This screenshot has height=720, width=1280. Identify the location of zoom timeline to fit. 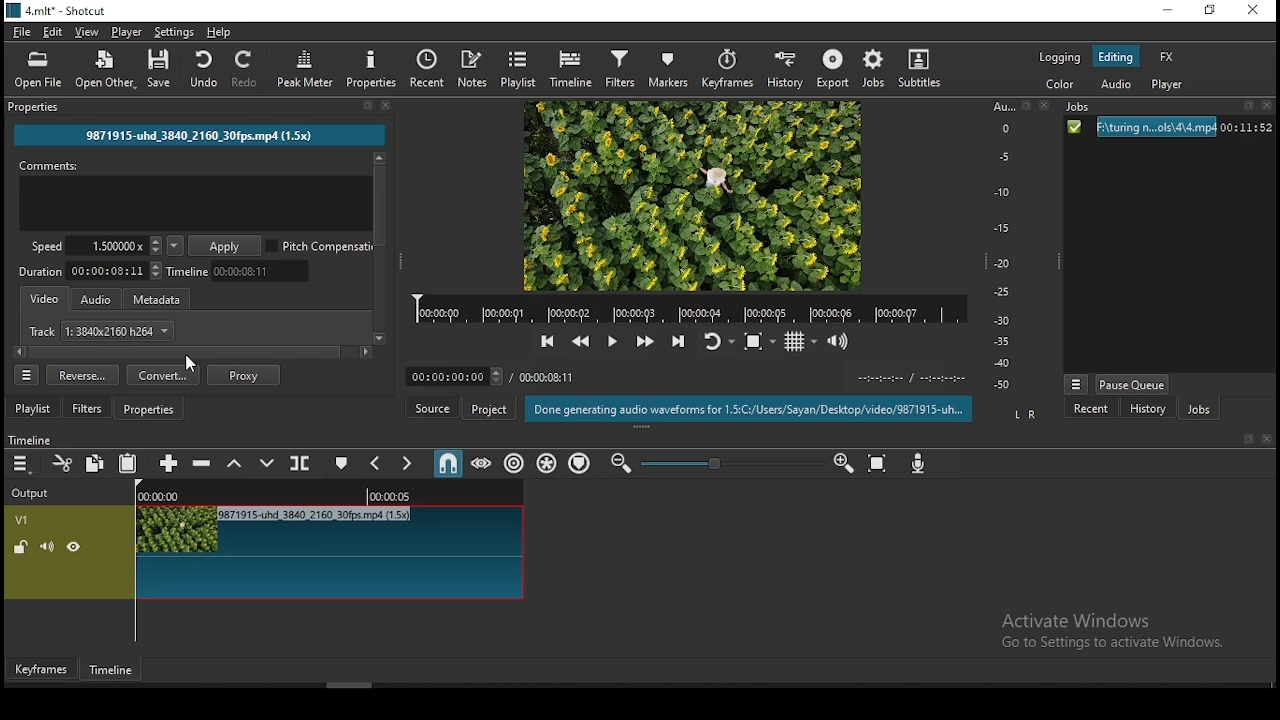
(876, 462).